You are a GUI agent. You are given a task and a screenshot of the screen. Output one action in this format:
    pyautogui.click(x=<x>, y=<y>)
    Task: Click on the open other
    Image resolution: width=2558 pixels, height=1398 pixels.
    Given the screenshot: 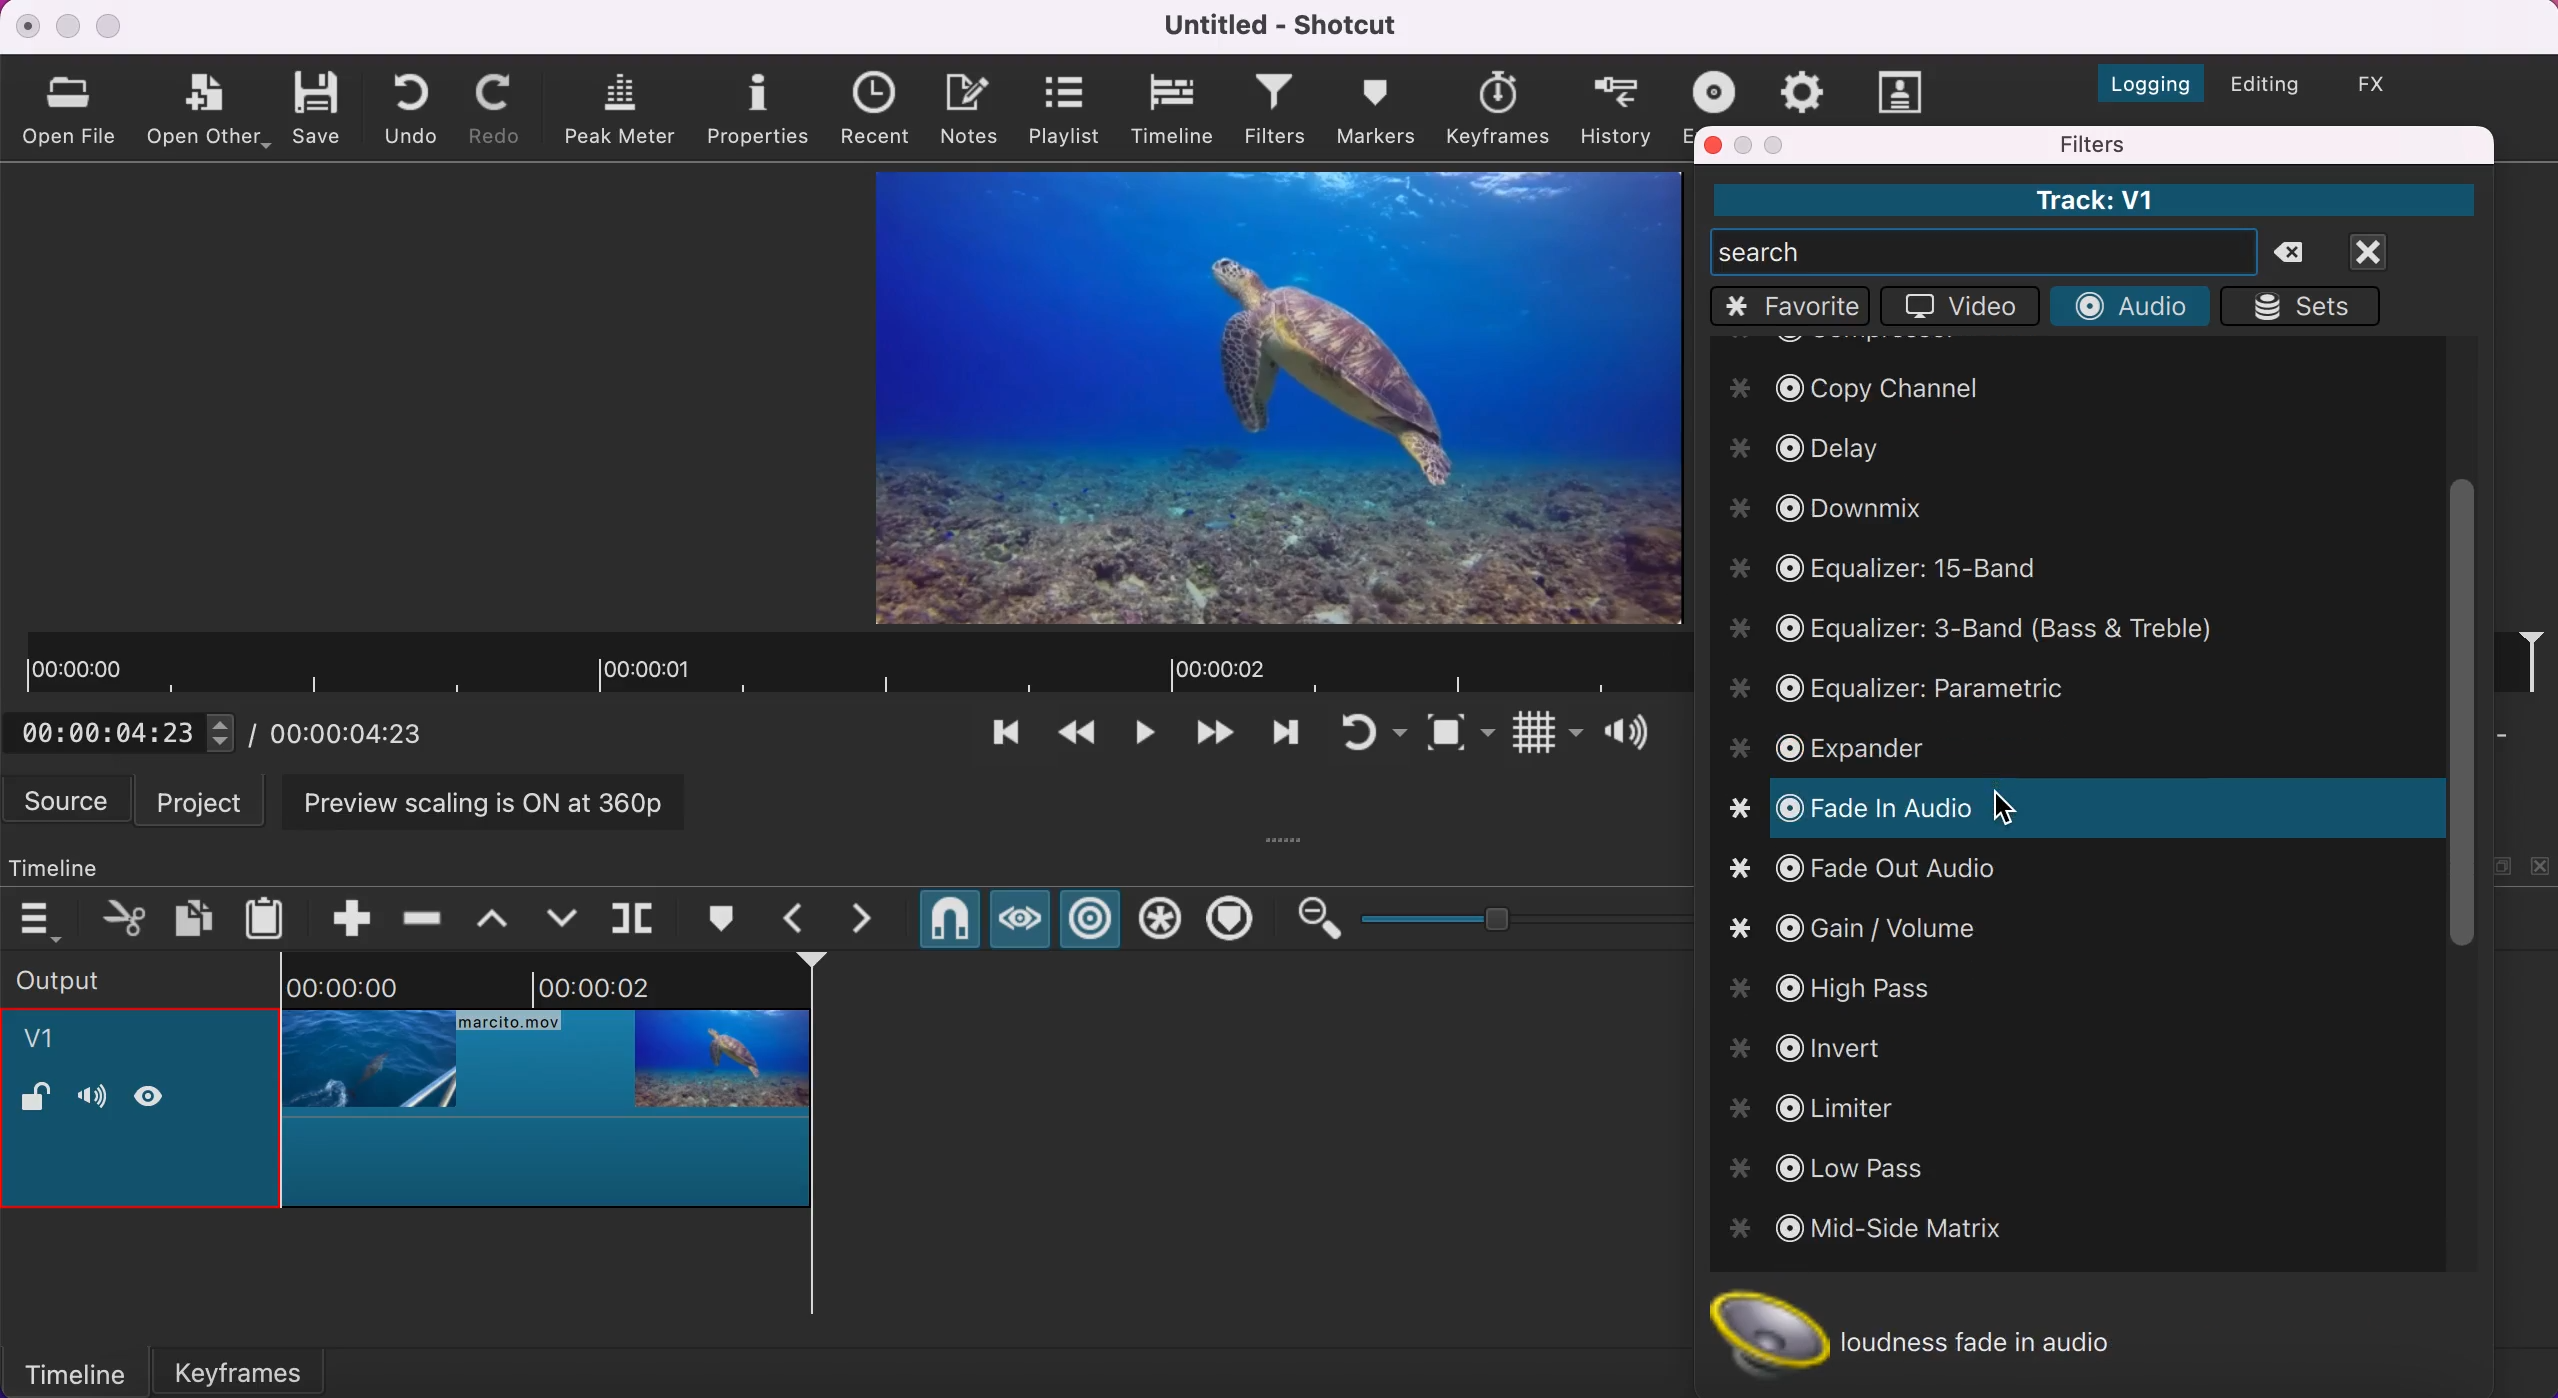 What is the action you would take?
    pyautogui.click(x=209, y=112)
    